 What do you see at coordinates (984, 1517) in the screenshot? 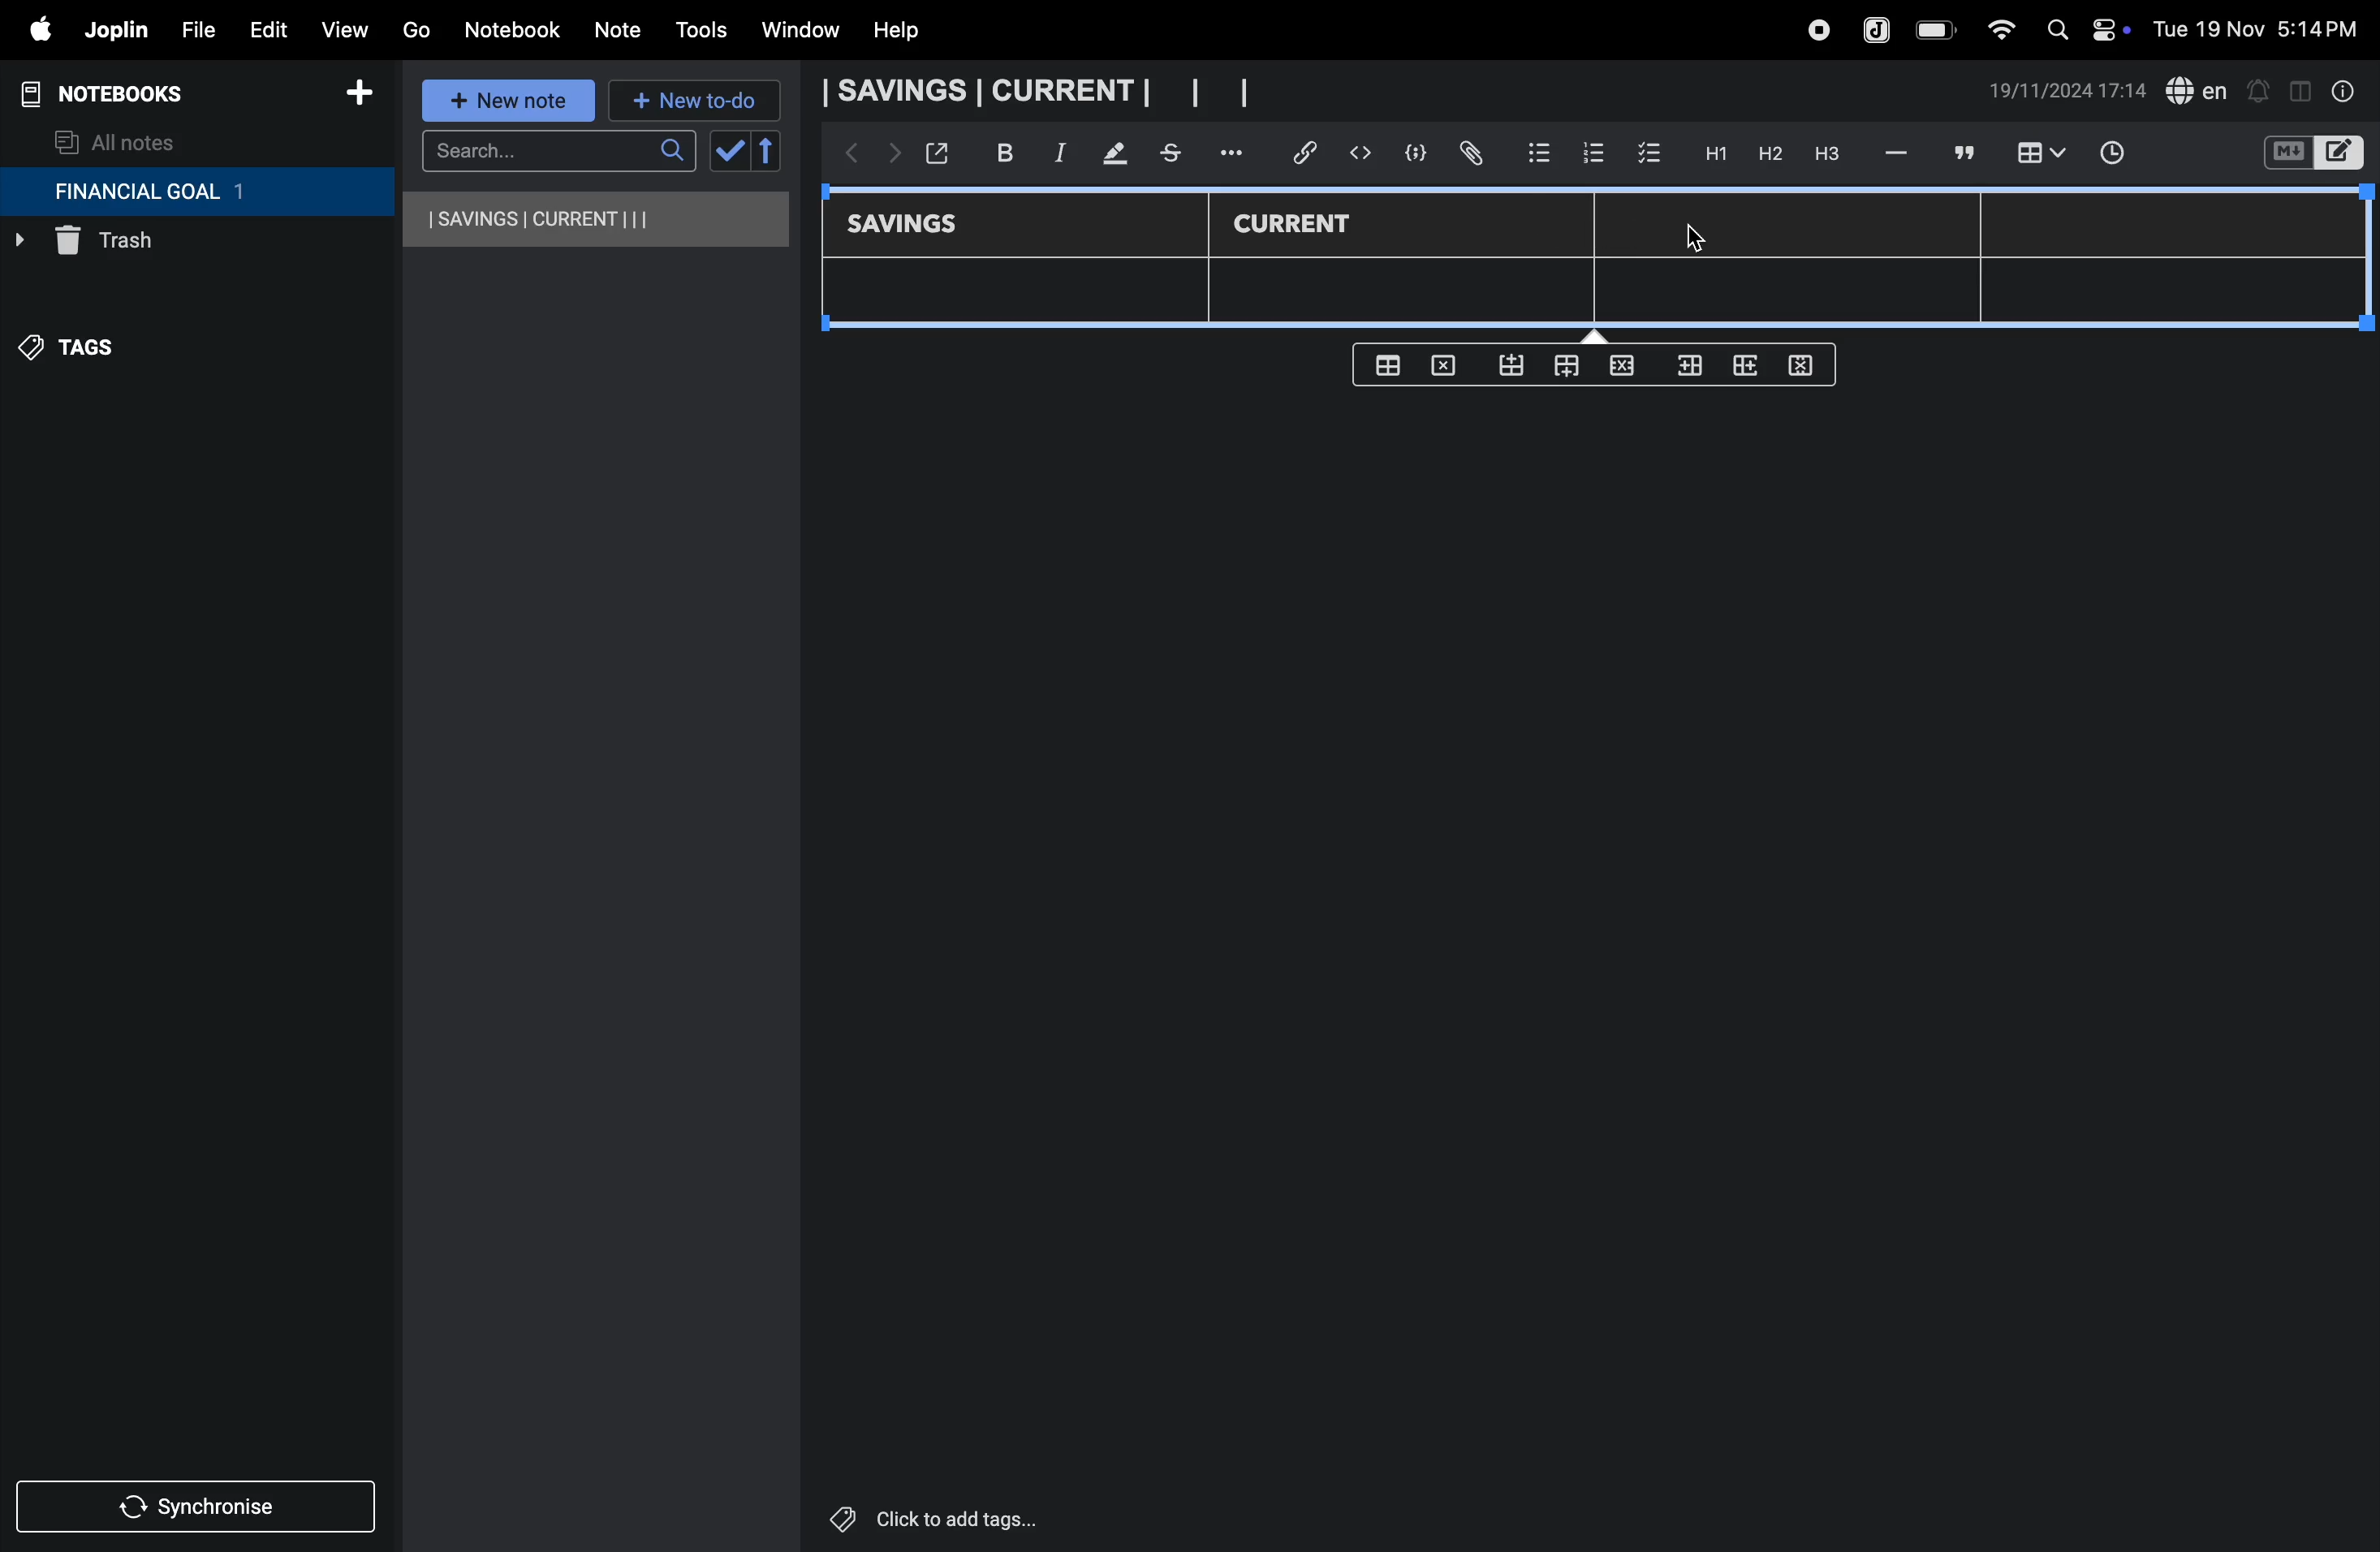
I see `click to add tags` at bounding box center [984, 1517].